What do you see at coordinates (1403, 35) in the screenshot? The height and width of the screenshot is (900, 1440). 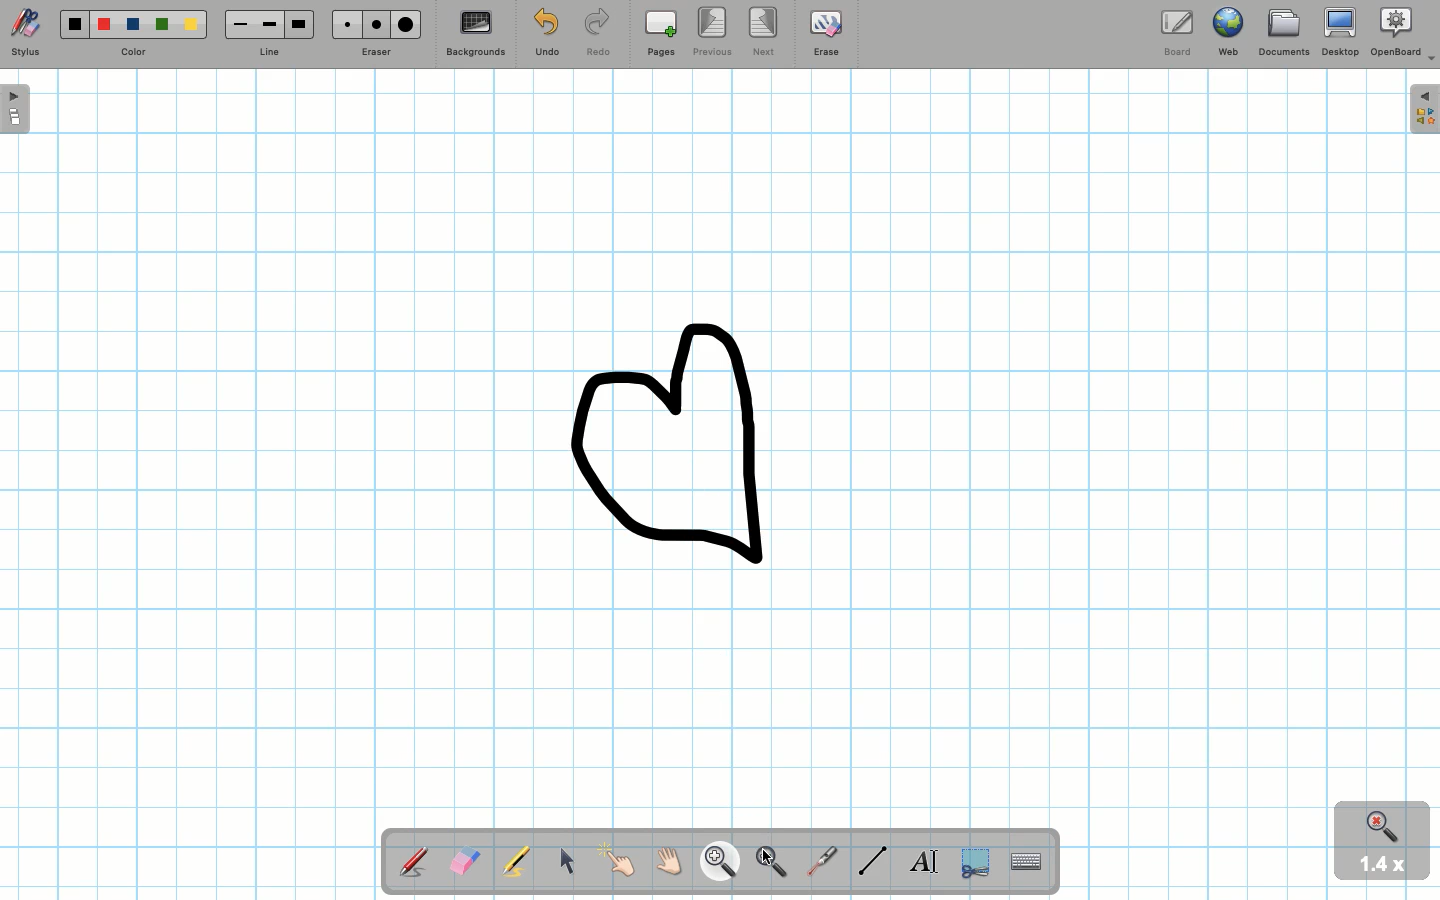 I see `OpenBoard` at bounding box center [1403, 35].